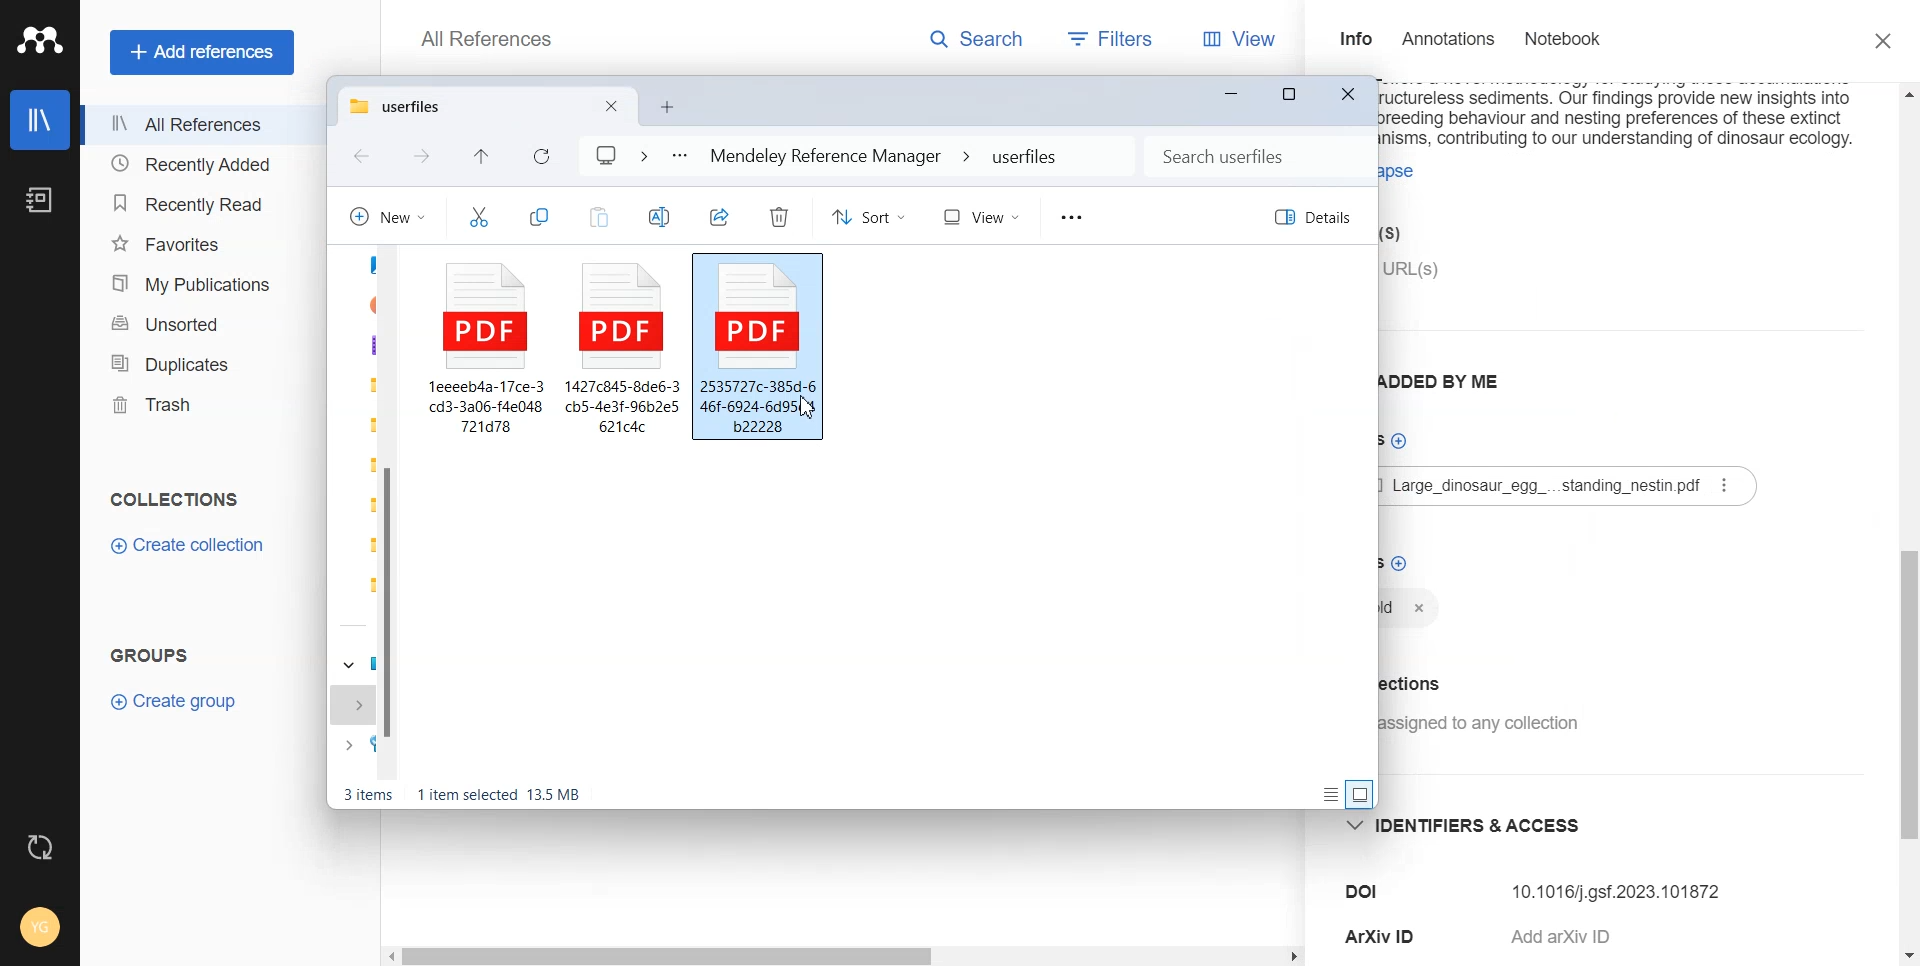 The image size is (1920, 966). Describe the element at coordinates (1563, 41) in the screenshot. I see `Notebook` at that location.